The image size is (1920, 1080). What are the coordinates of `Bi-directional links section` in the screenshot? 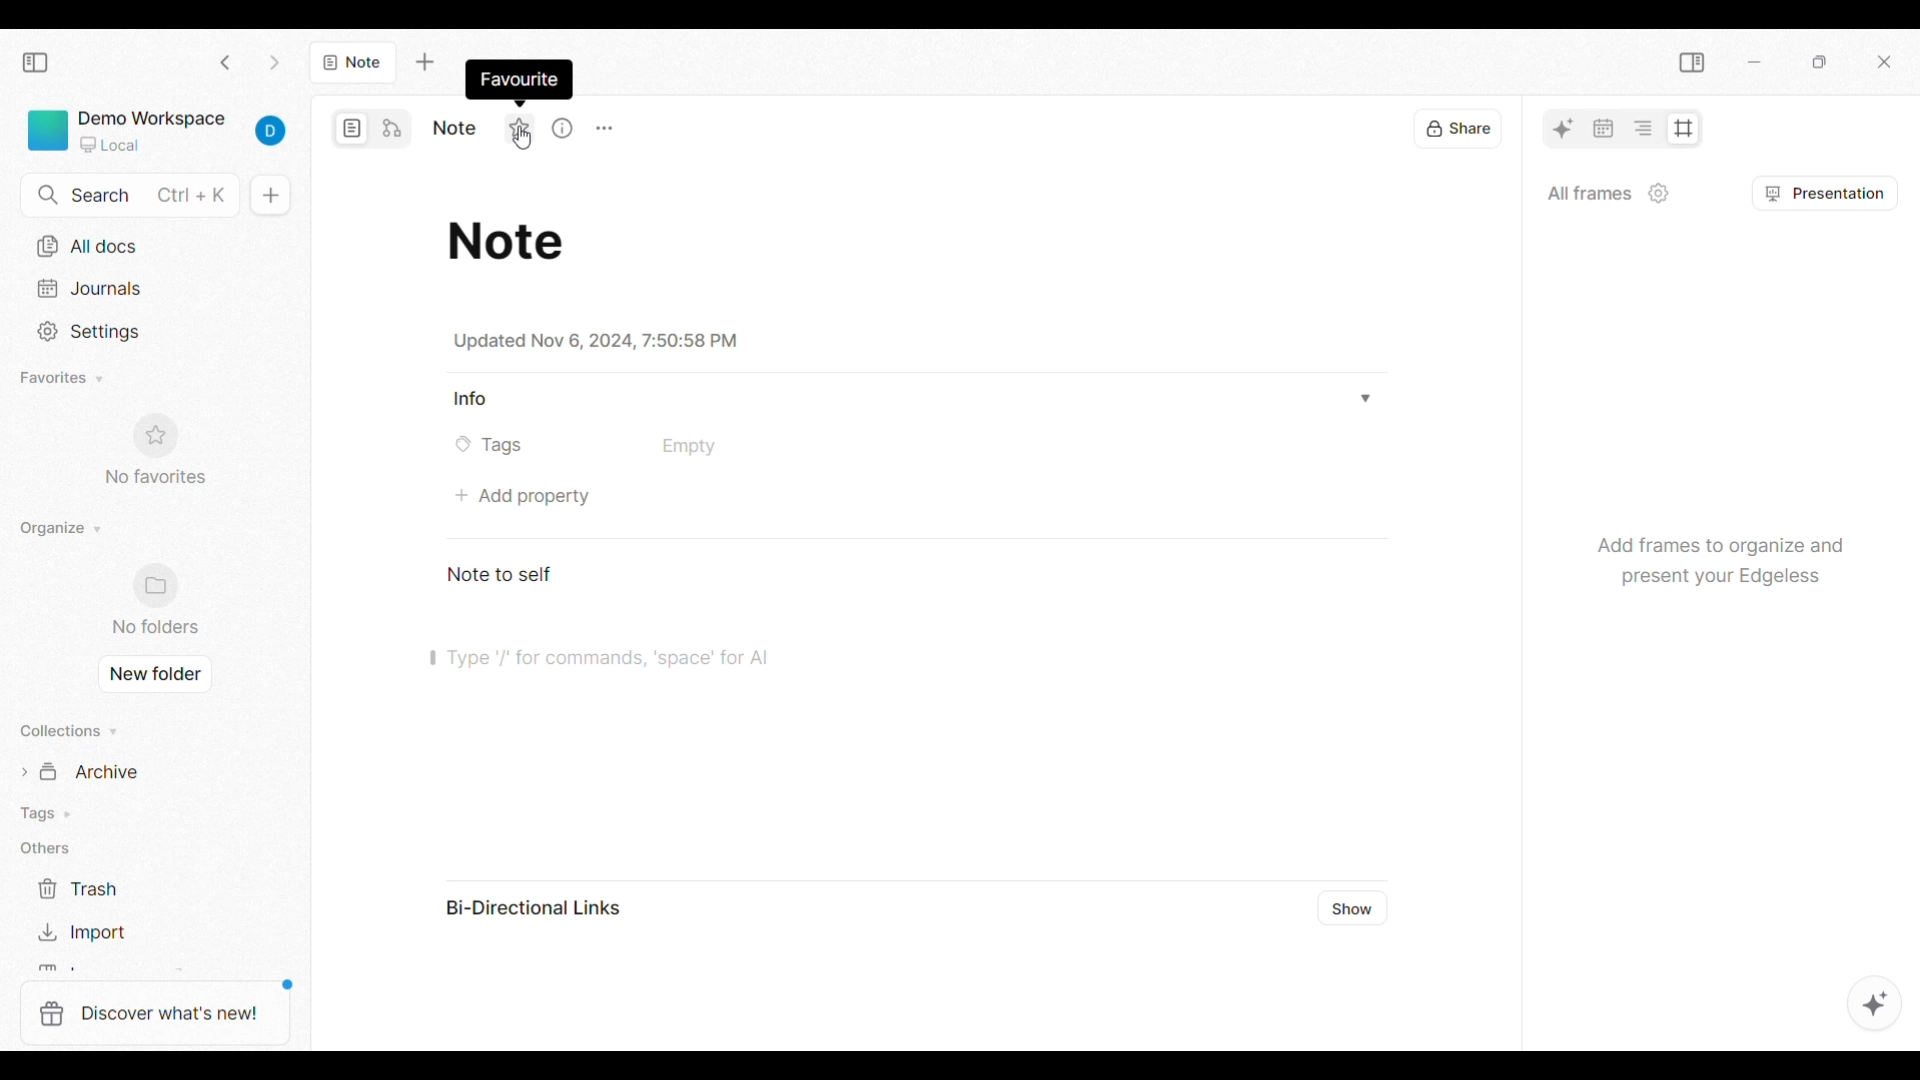 It's located at (871, 973).